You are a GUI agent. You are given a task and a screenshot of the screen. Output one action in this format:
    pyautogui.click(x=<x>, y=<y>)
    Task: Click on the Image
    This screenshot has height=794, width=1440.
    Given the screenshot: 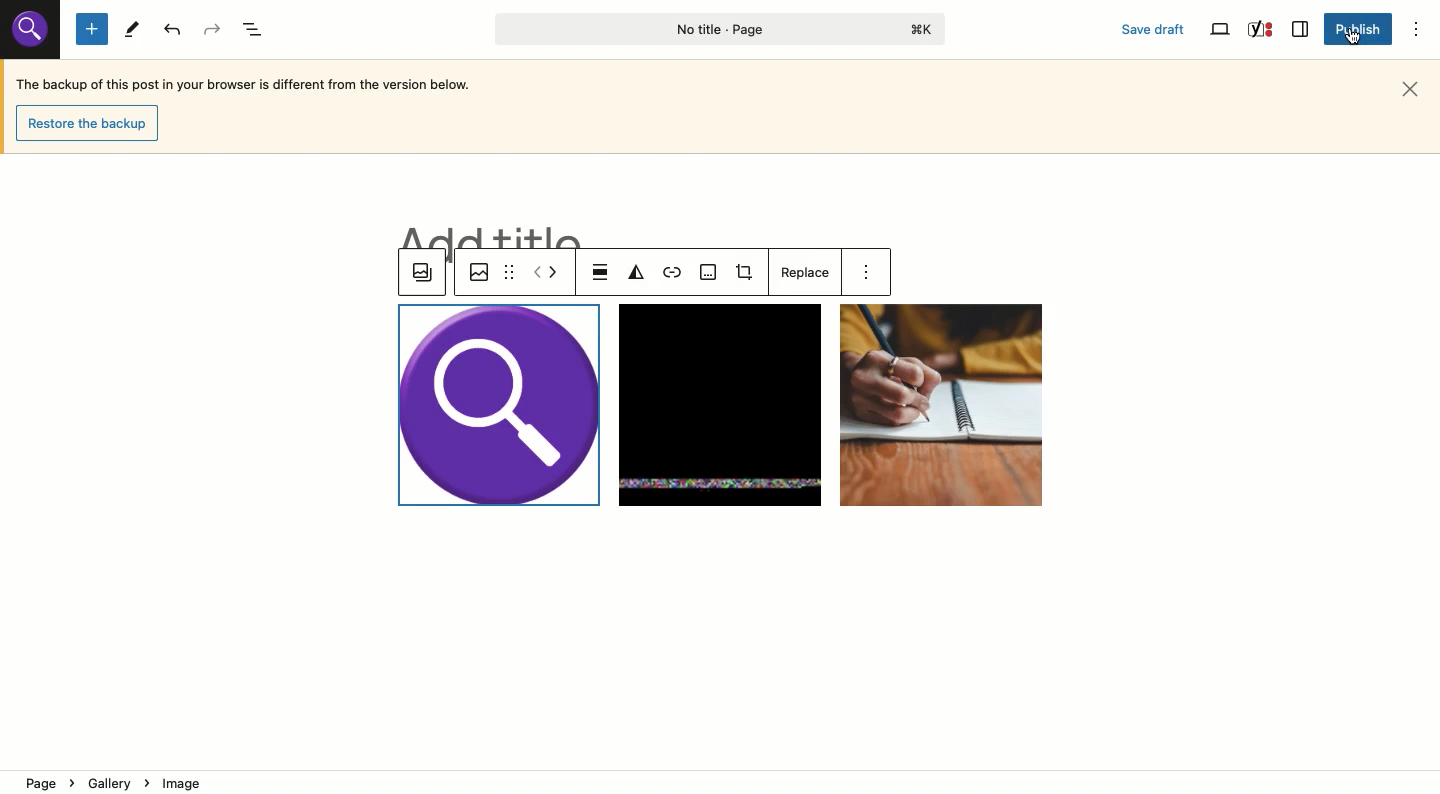 What is the action you would take?
    pyautogui.click(x=475, y=271)
    